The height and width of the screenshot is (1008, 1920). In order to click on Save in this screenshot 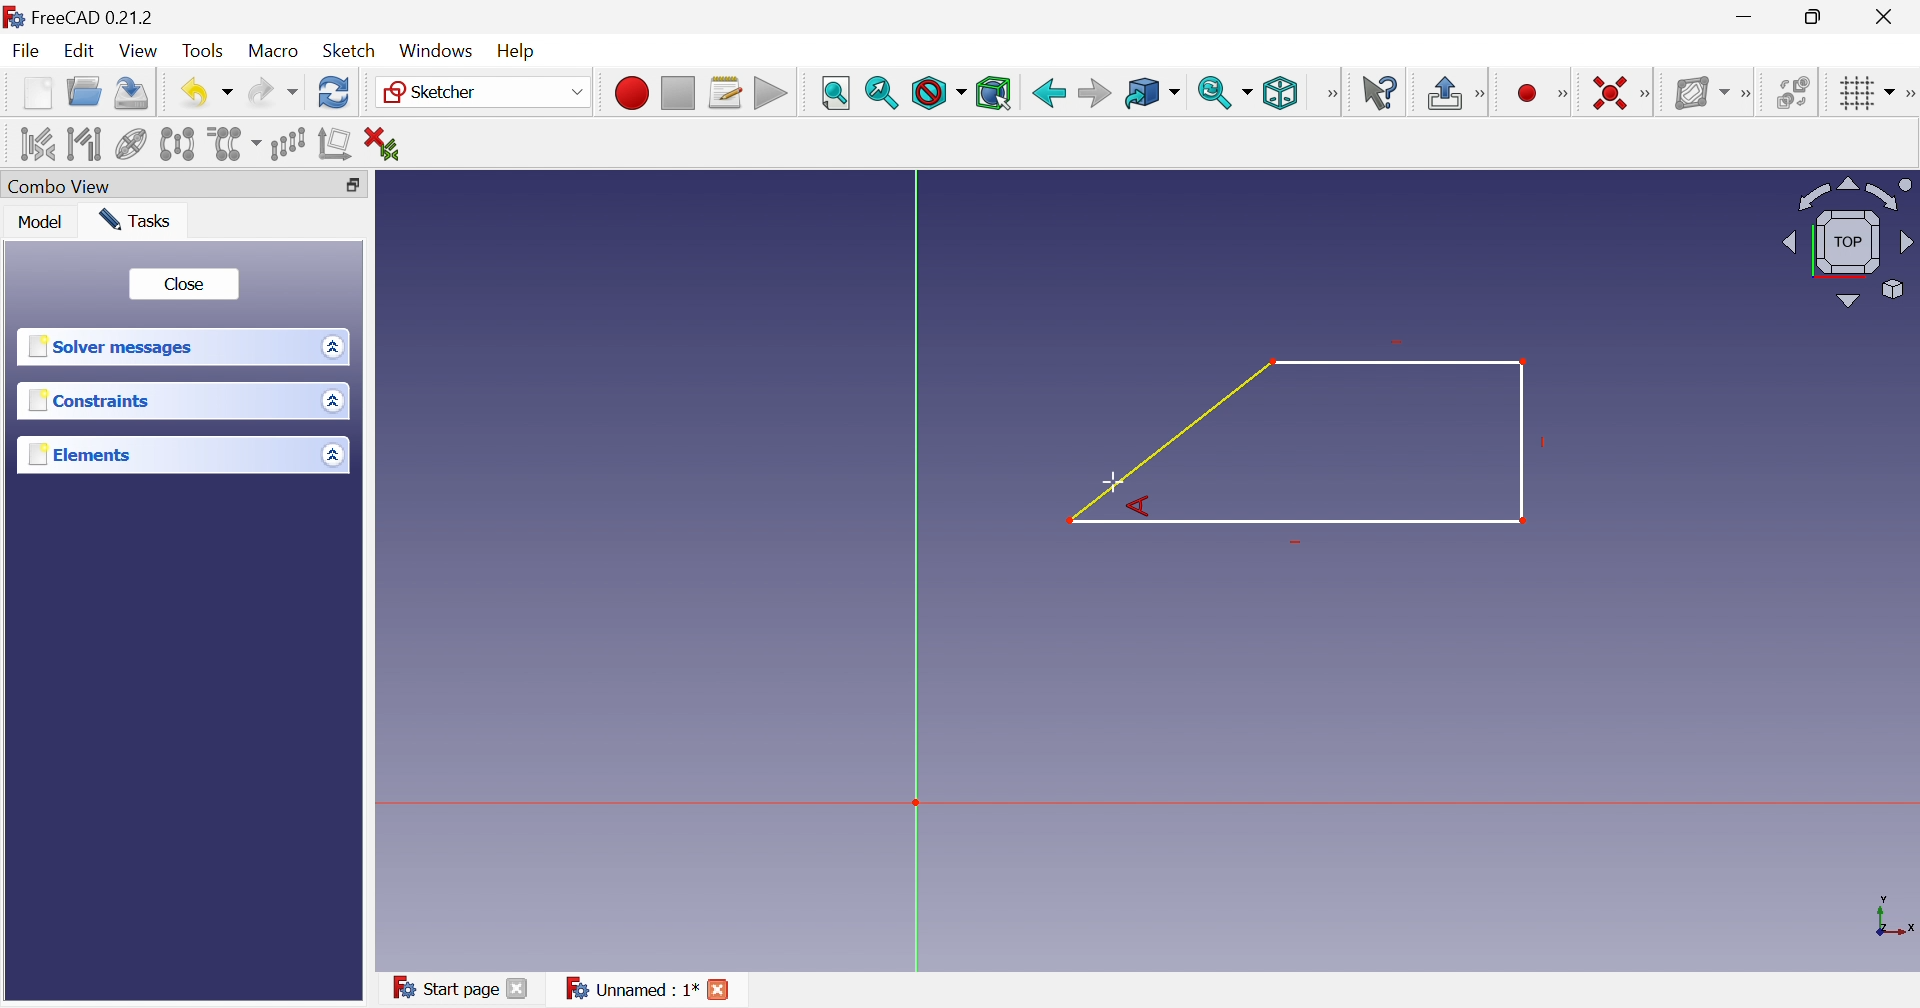, I will do `click(133, 96)`.